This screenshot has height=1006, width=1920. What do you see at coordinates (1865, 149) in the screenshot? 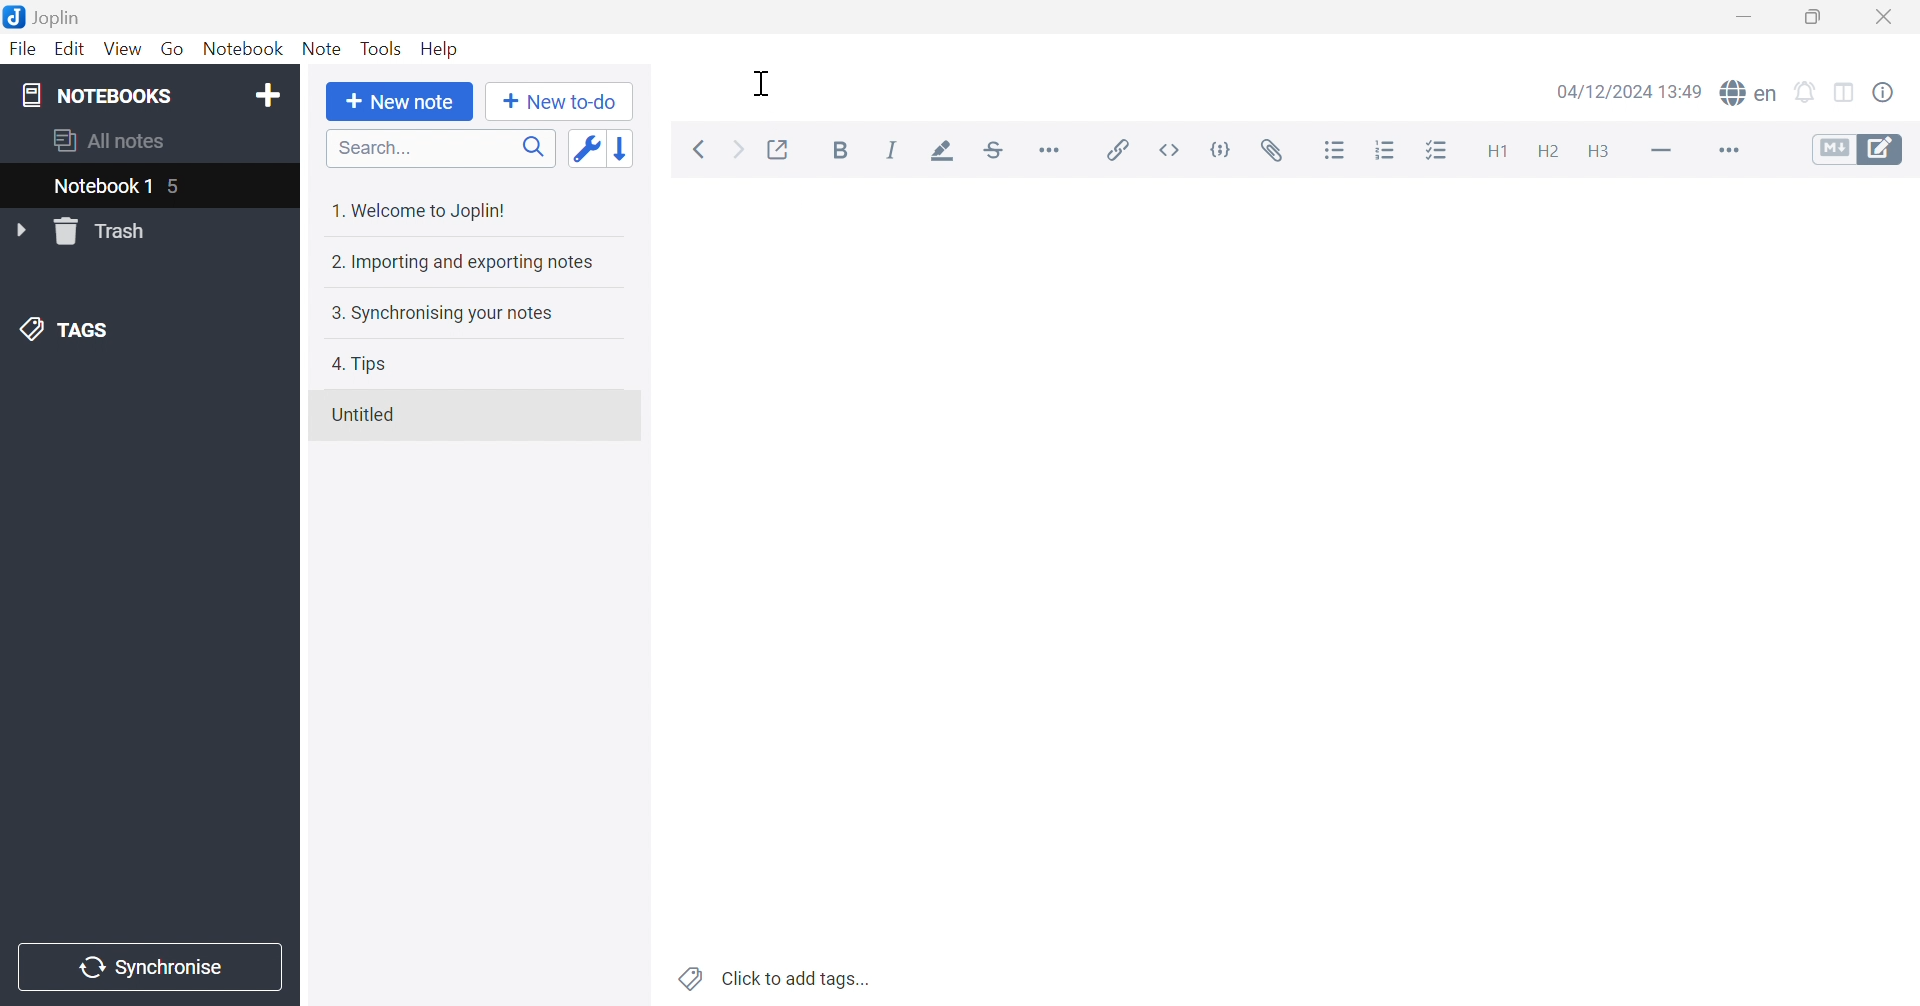
I see `Toggle editors` at bounding box center [1865, 149].